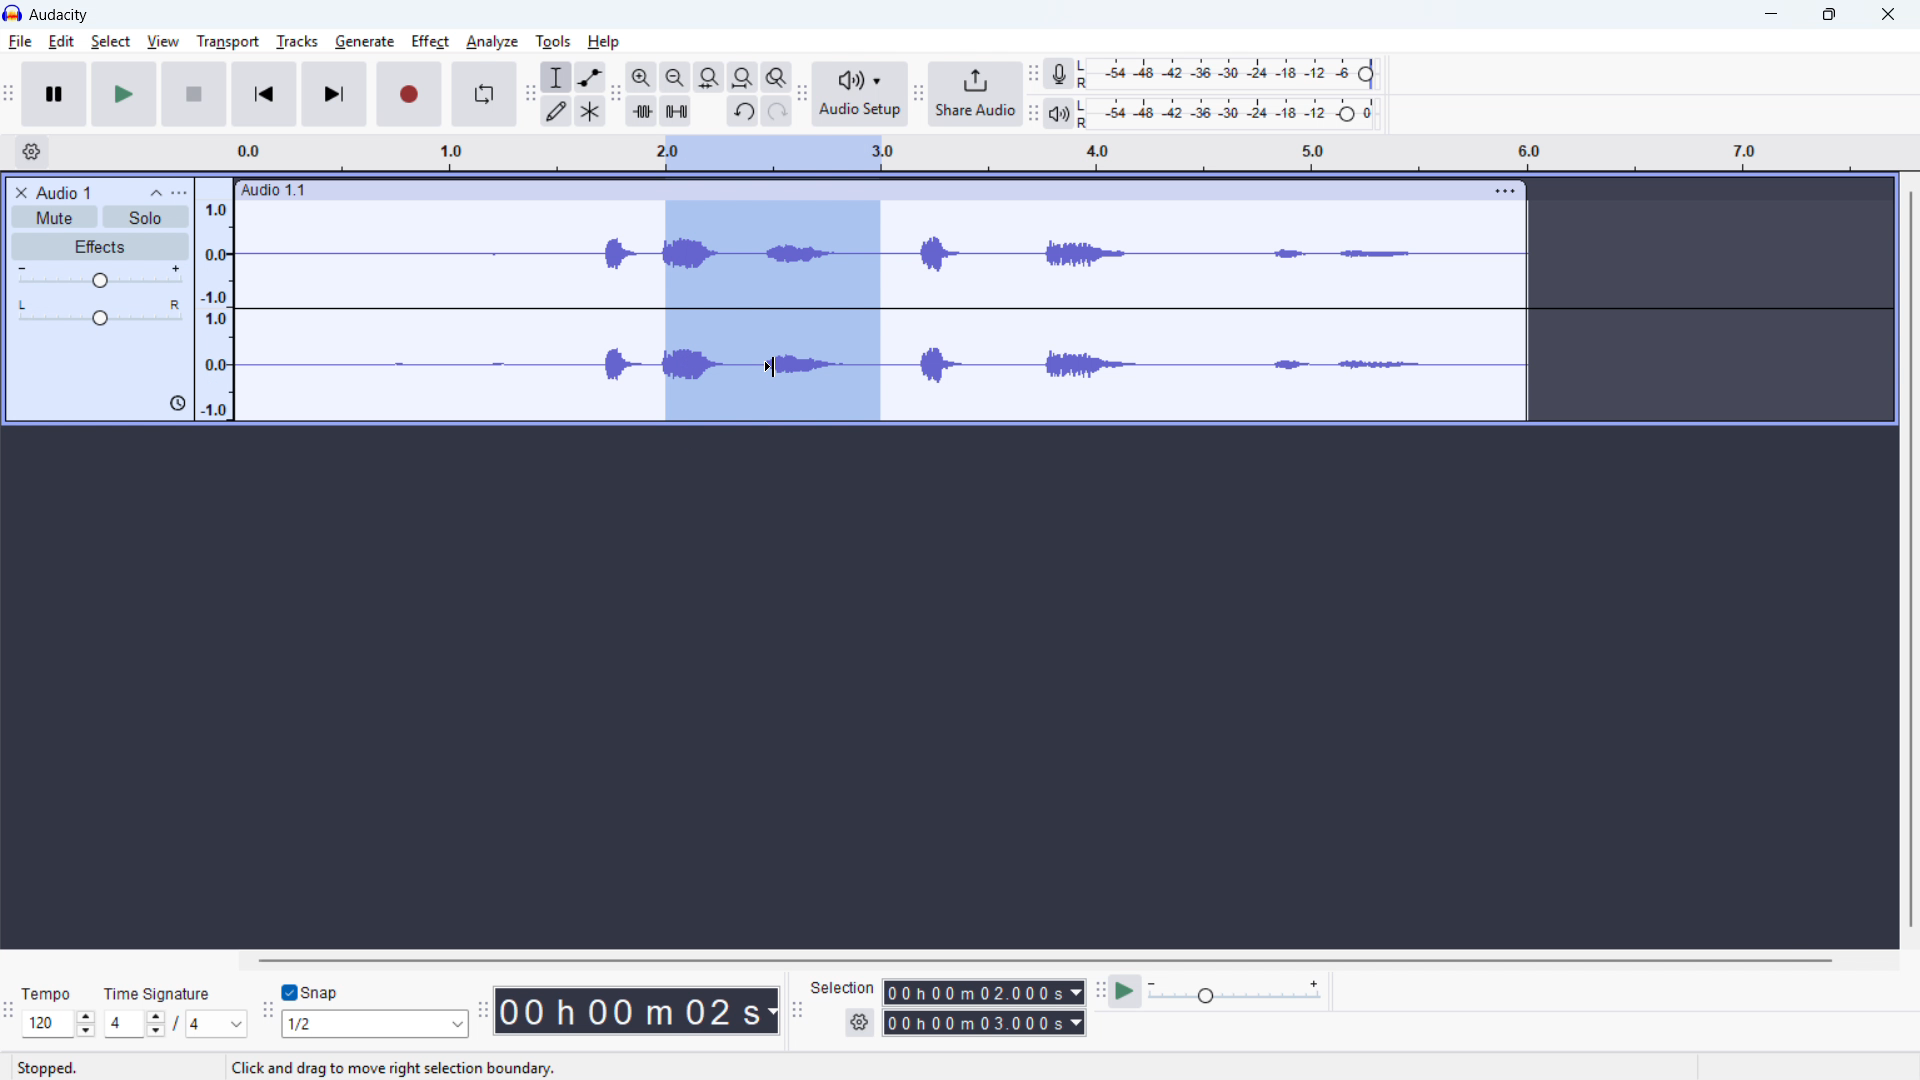 This screenshot has height=1080, width=1920. Describe the element at coordinates (264, 95) in the screenshot. I see `Skip to start` at that location.